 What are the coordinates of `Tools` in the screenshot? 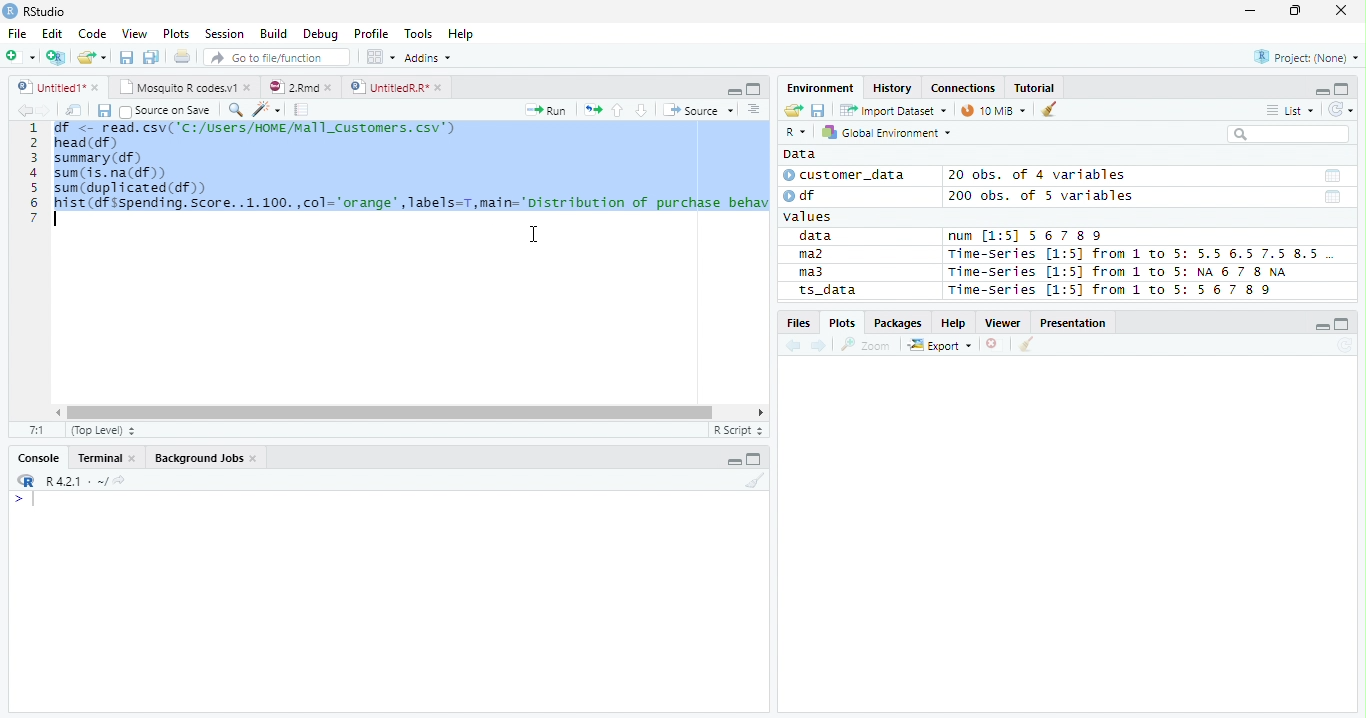 It's located at (422, 32).